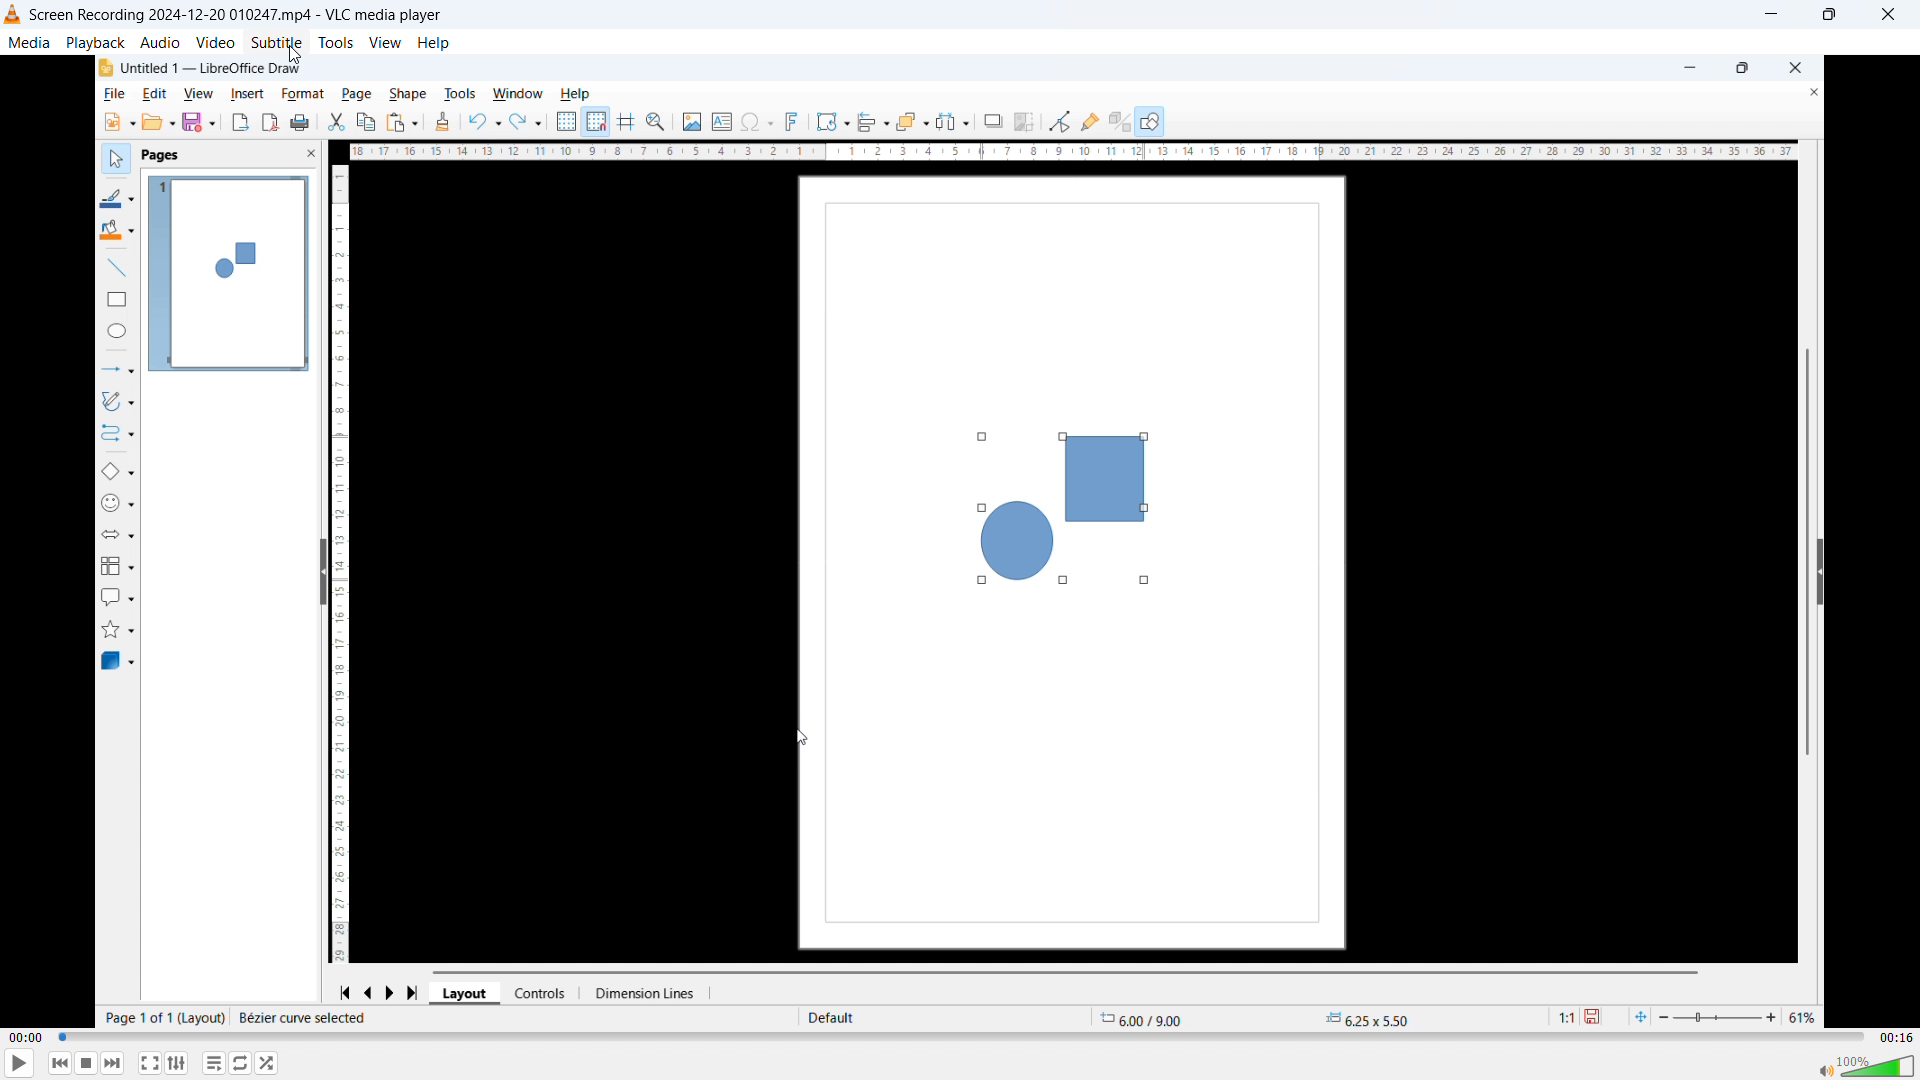 This screenshot has height=1080, width=1920. Describe the element at coordinates (122, 404) in the screenshot. I see `curve and polygons` at that location.